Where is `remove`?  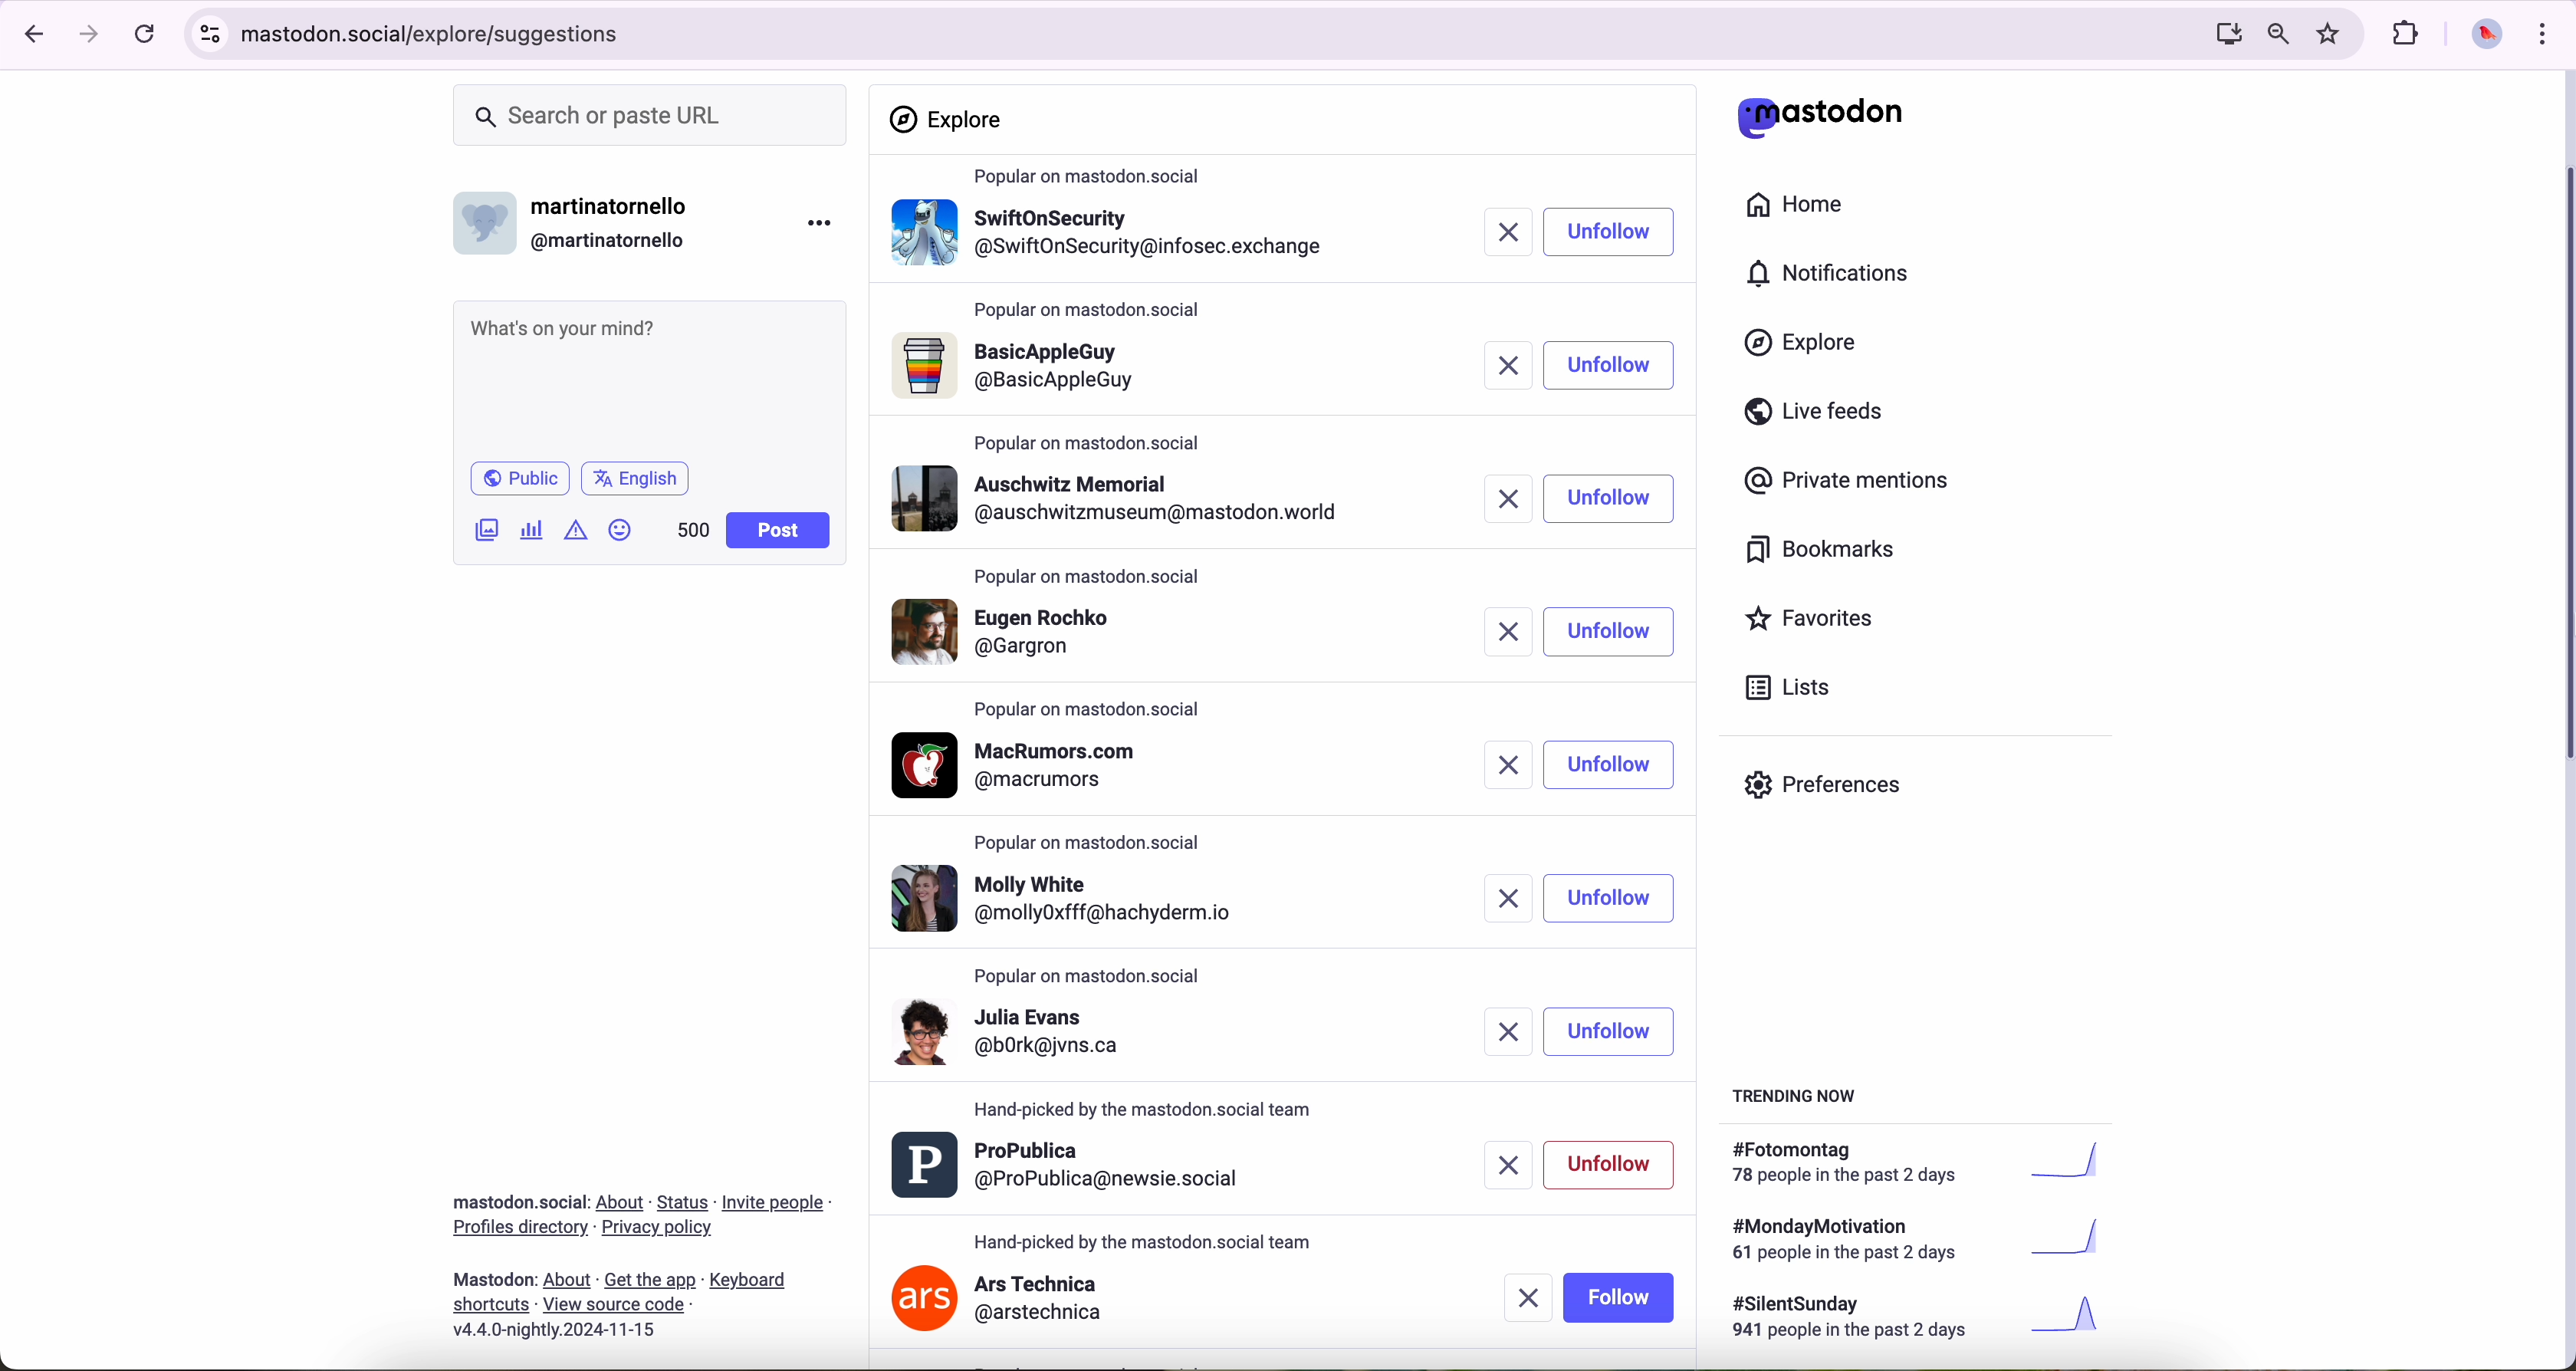 remove is located at coordinates (1500, 898).